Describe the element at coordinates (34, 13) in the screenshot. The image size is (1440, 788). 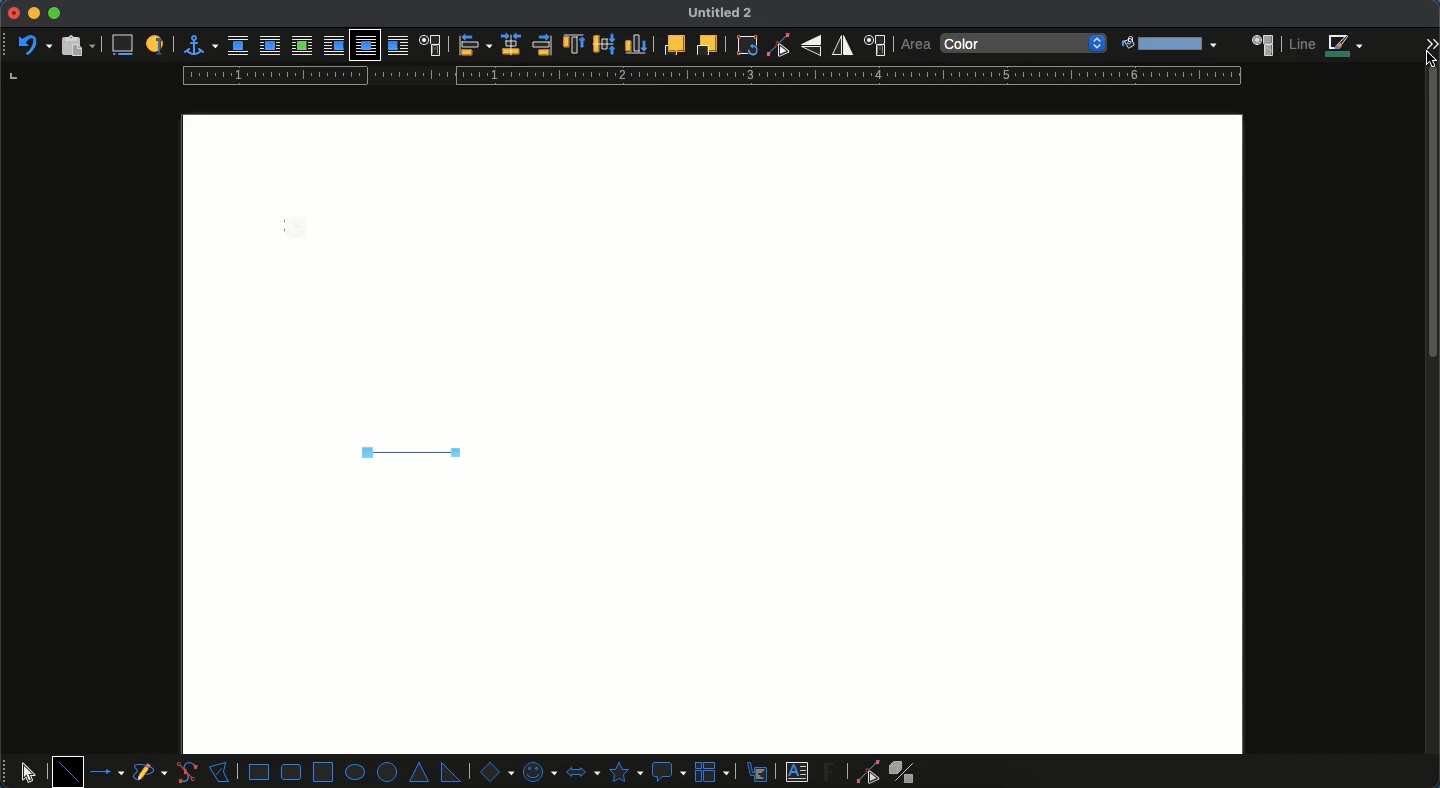
I see `minimize` at that location.